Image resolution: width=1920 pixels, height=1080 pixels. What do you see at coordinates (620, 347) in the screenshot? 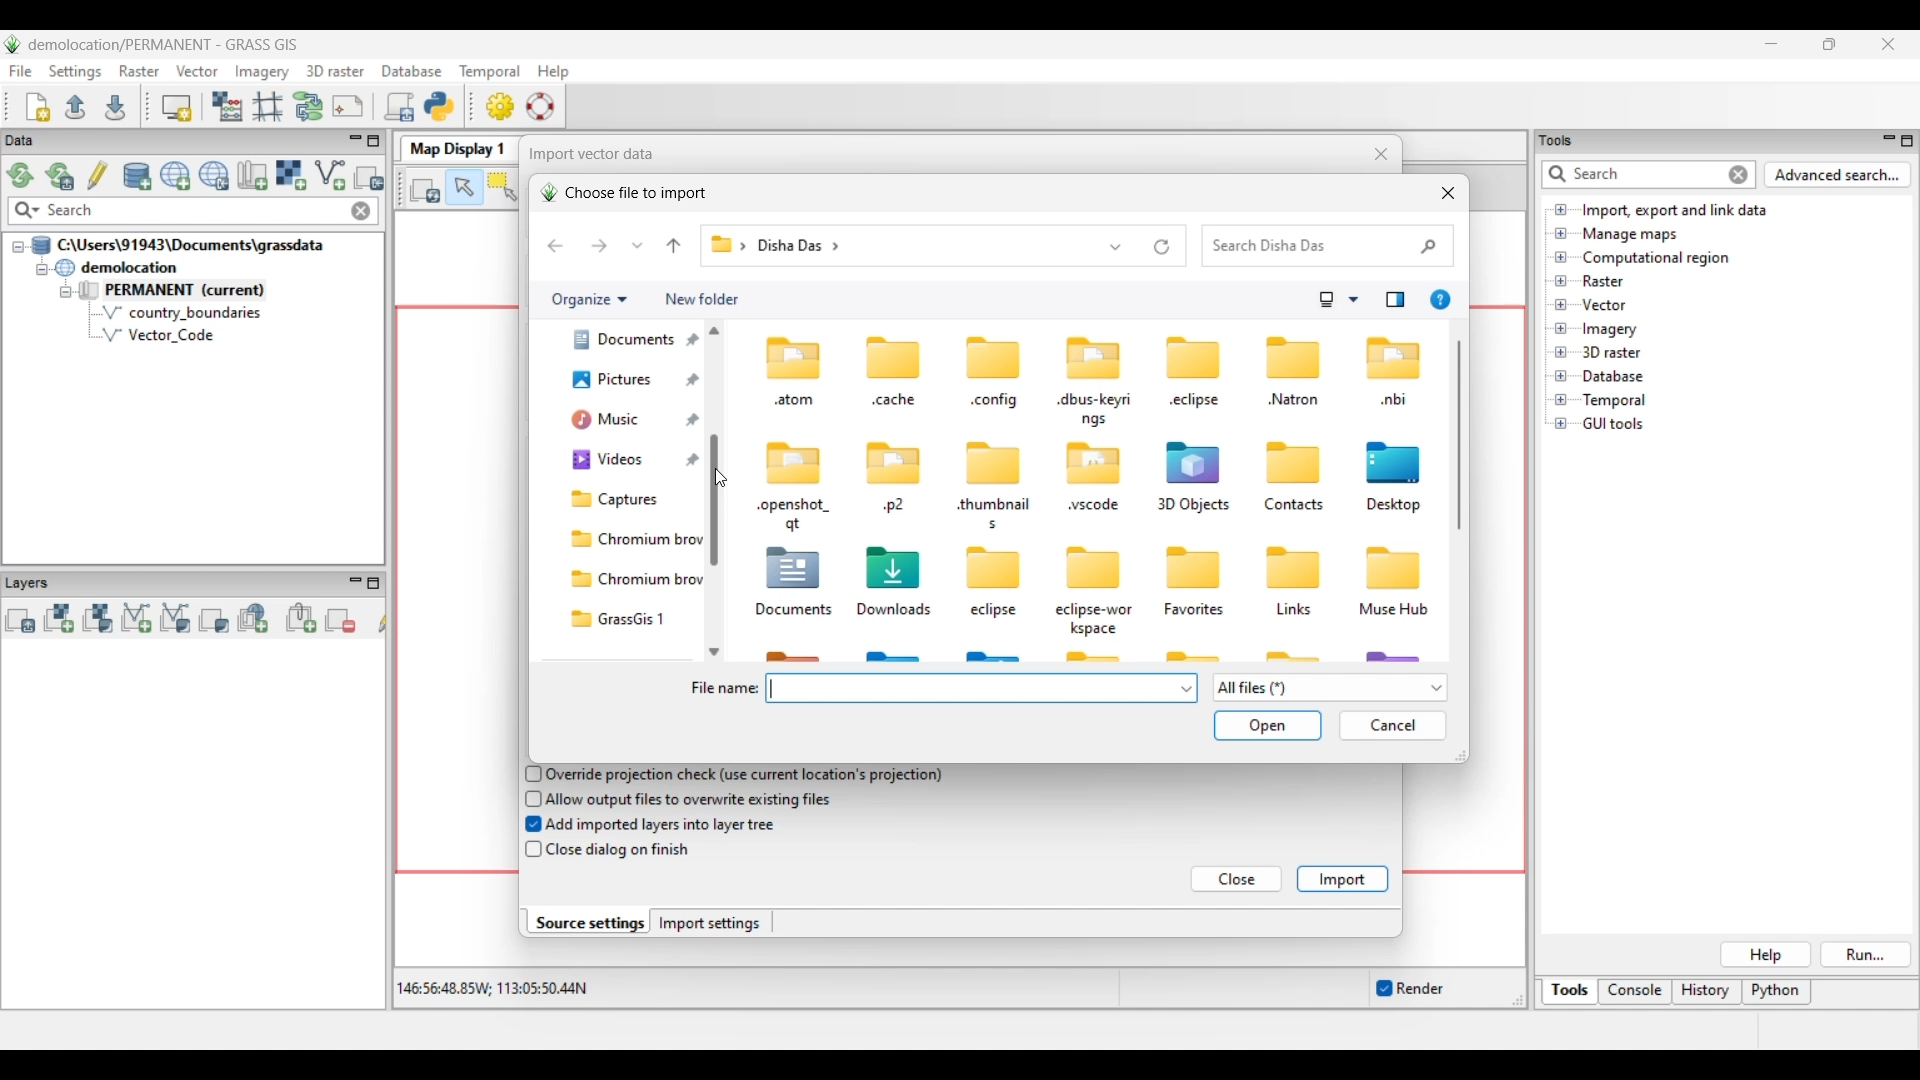
I see `Home folder` at bounding box center [620, 347].